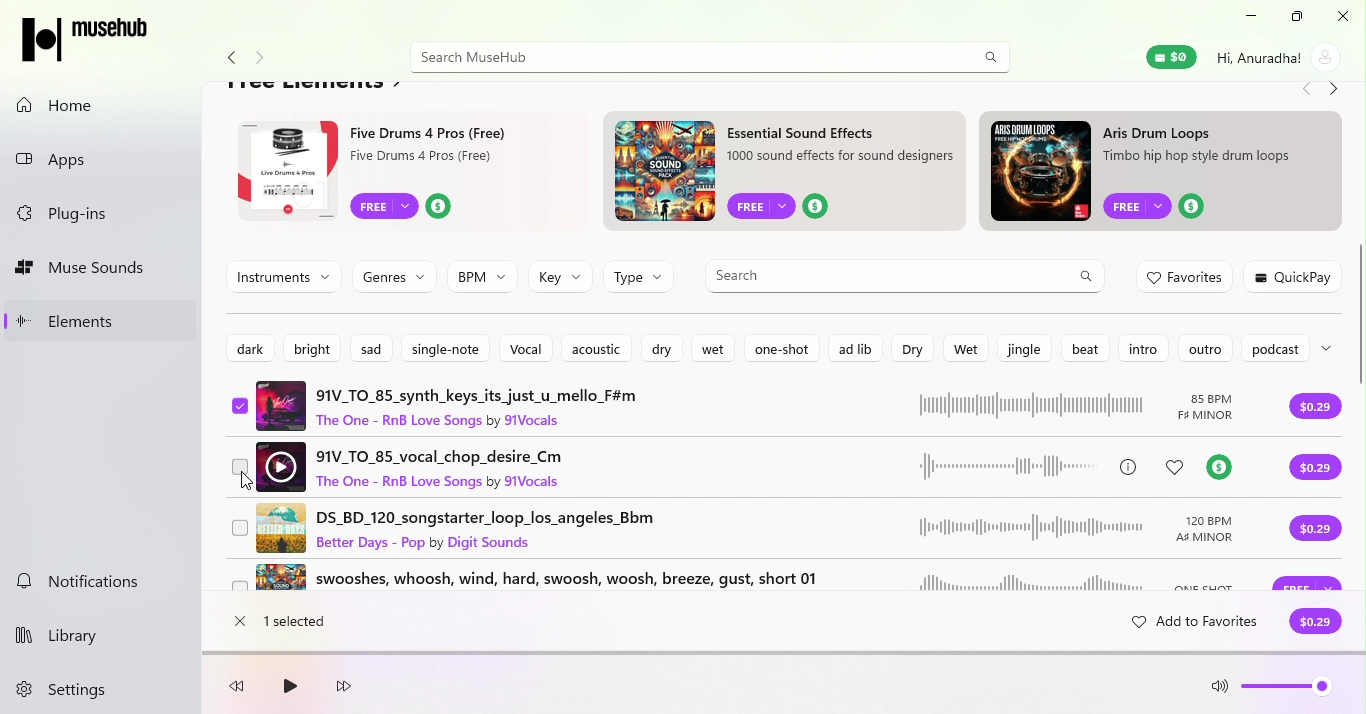  Describe the element at coordinates (1246, 17) in the screenshot. I see `Minimize` at that location.